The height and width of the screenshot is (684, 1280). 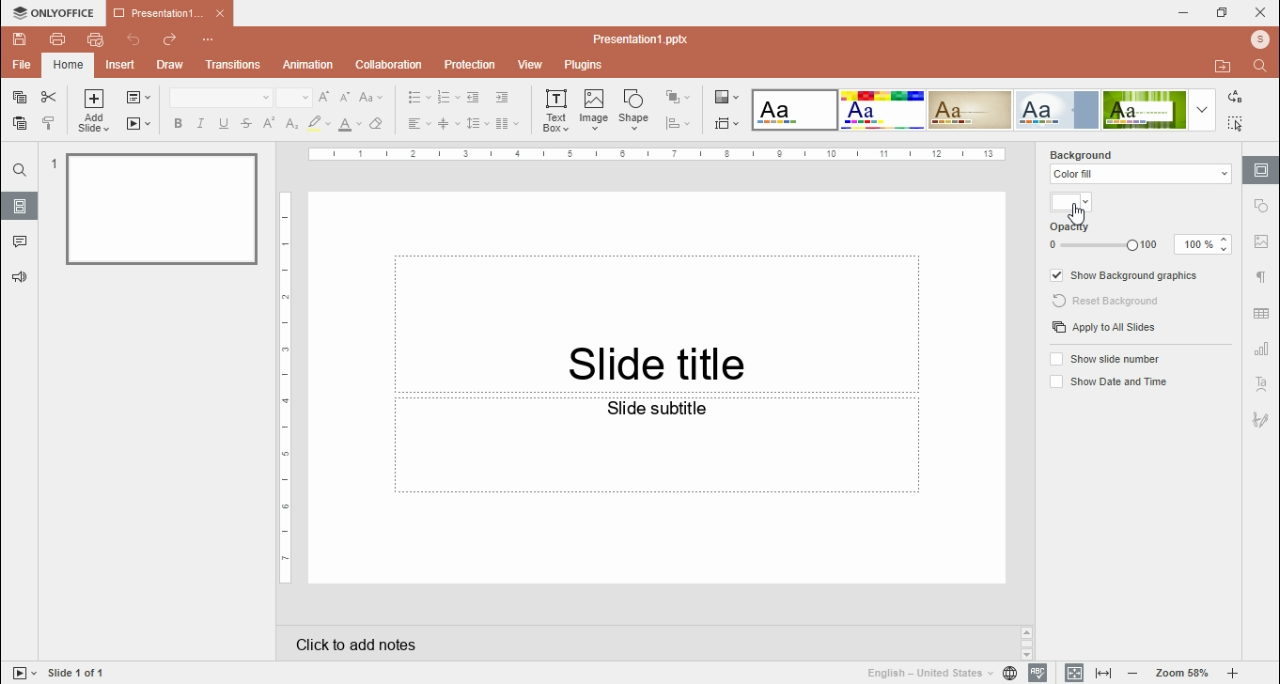 What do you see at coordinates (1107, 380) in the screenshot?
I see `checkbox: show date and time` at bounding box center [1107, 380].